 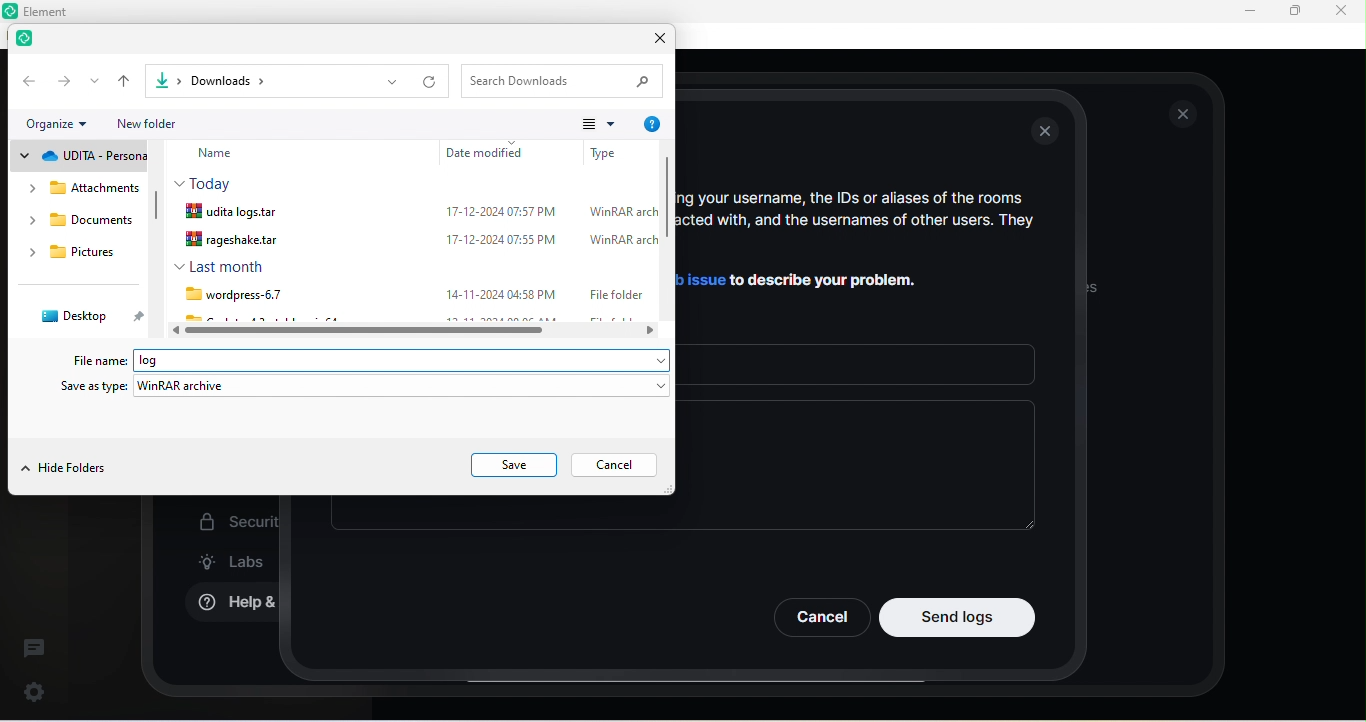 What do you see at coordinates (495, 238) in the screenshot?
I see `17-12-2024 07:55 PM` at bounding box center [495, 238].